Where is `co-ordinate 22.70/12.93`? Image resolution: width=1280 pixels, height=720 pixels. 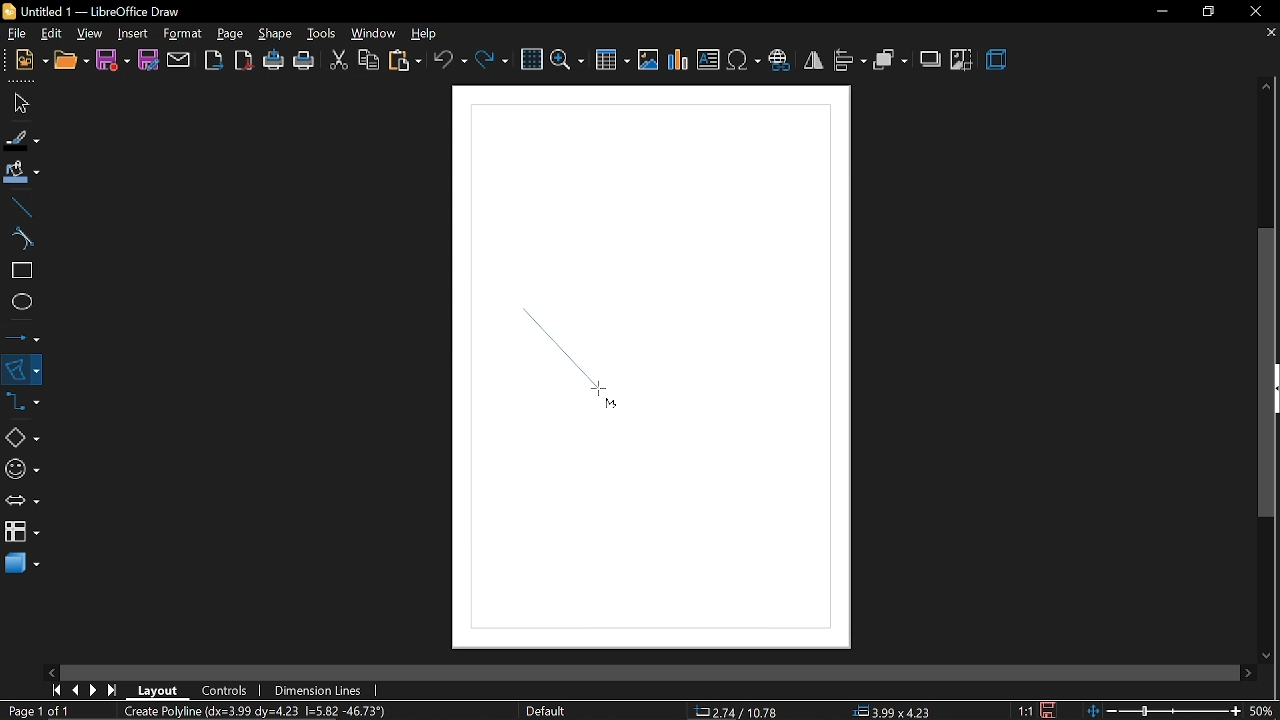 co-ordinate 22.70/12.93 is located at coordinates (742, 711).